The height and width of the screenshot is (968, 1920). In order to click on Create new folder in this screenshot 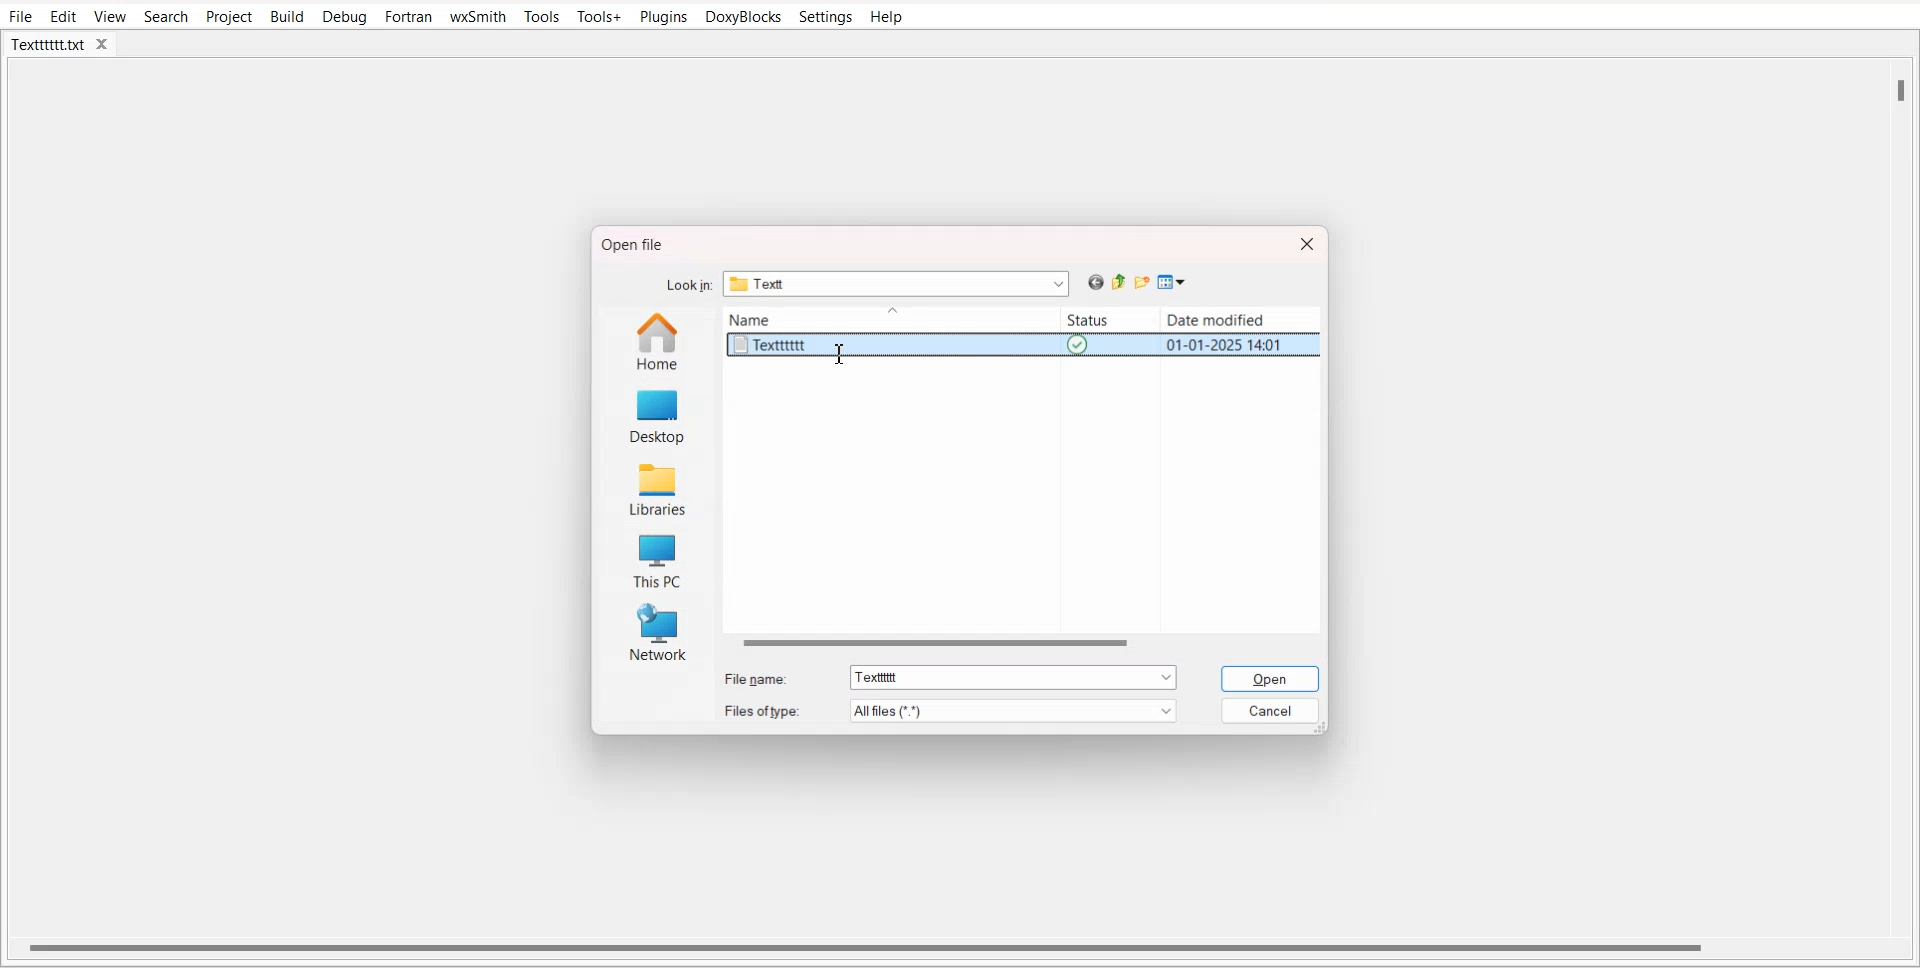, I will do `click(1145, 282)`.